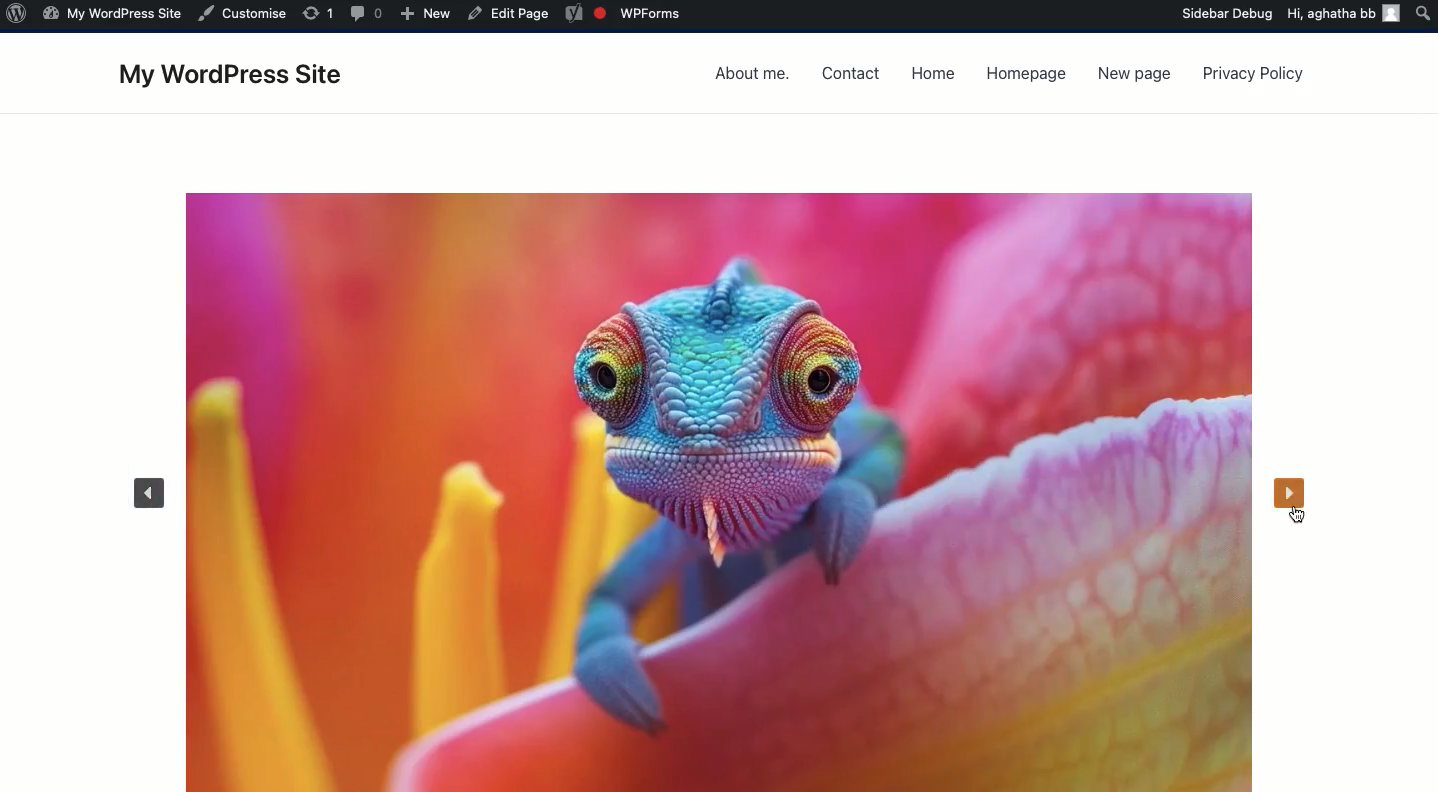 This screenshot has width=1438, height=792. I want to click on my wordpress site, so click(110, 17).